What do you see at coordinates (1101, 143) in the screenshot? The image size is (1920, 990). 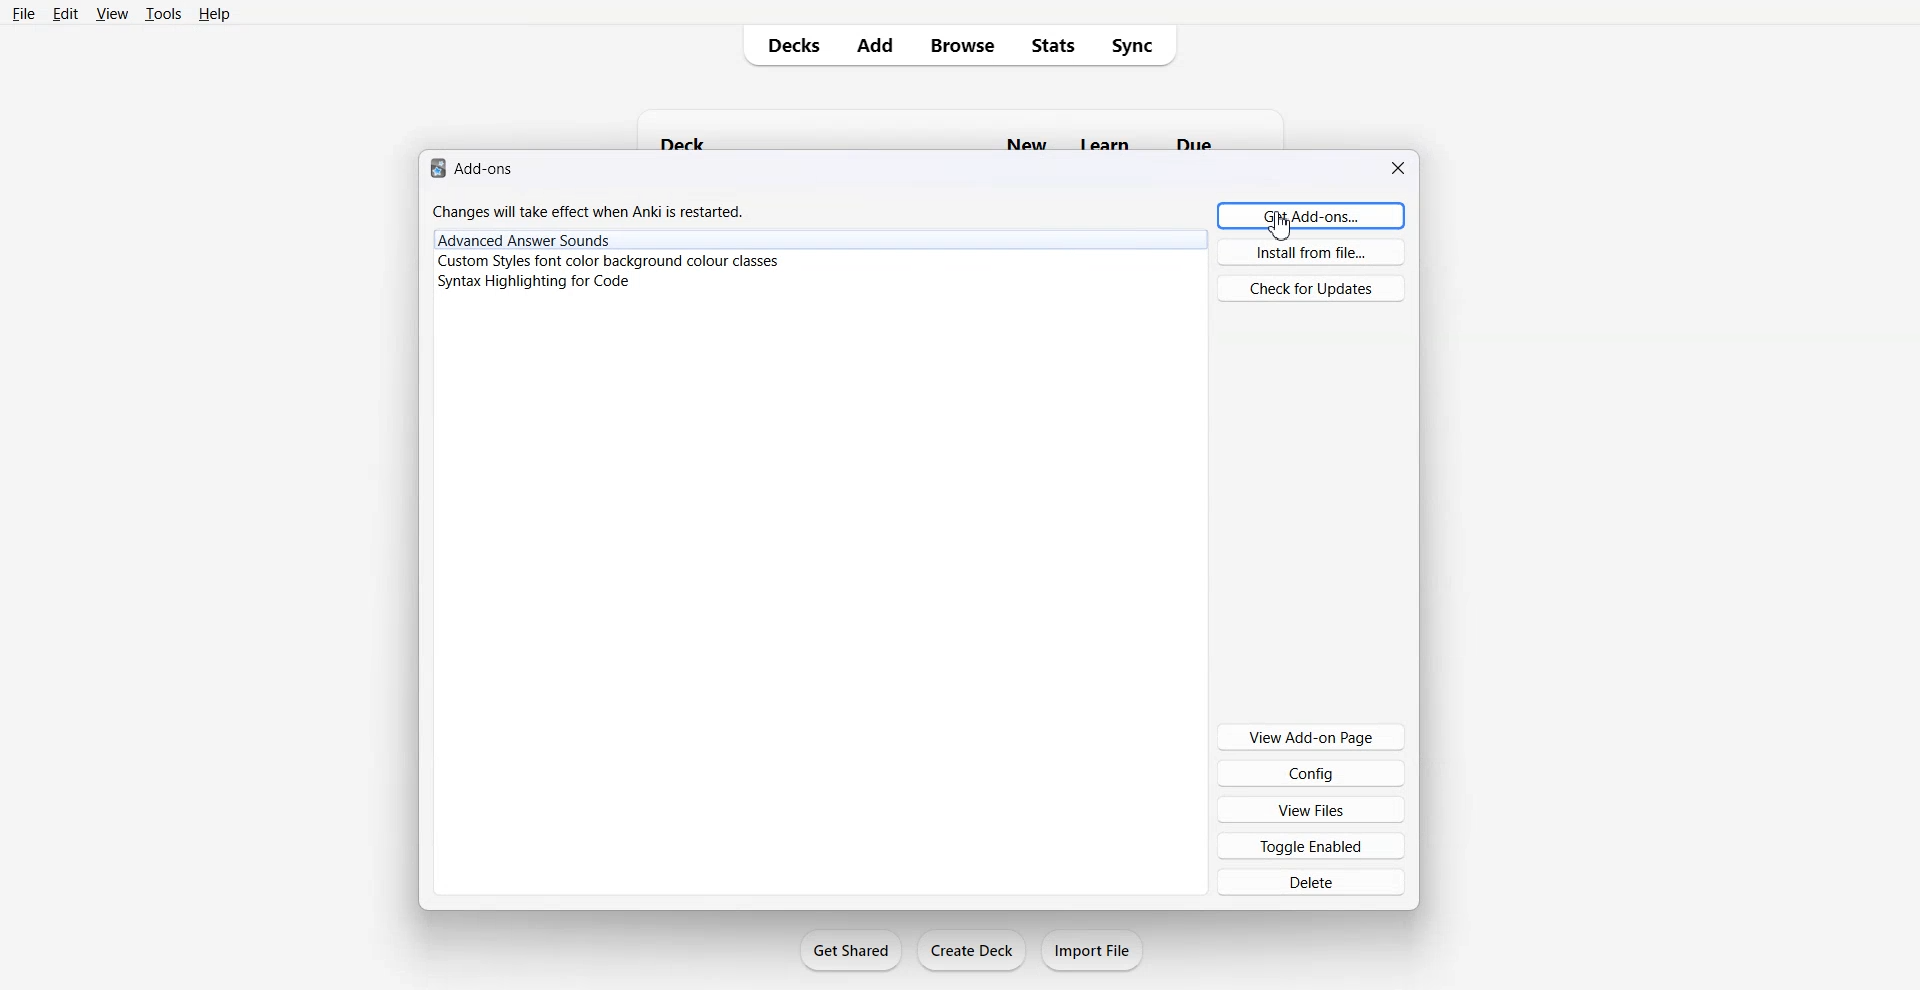 I see `learn` at bounding box center [1101, 143].